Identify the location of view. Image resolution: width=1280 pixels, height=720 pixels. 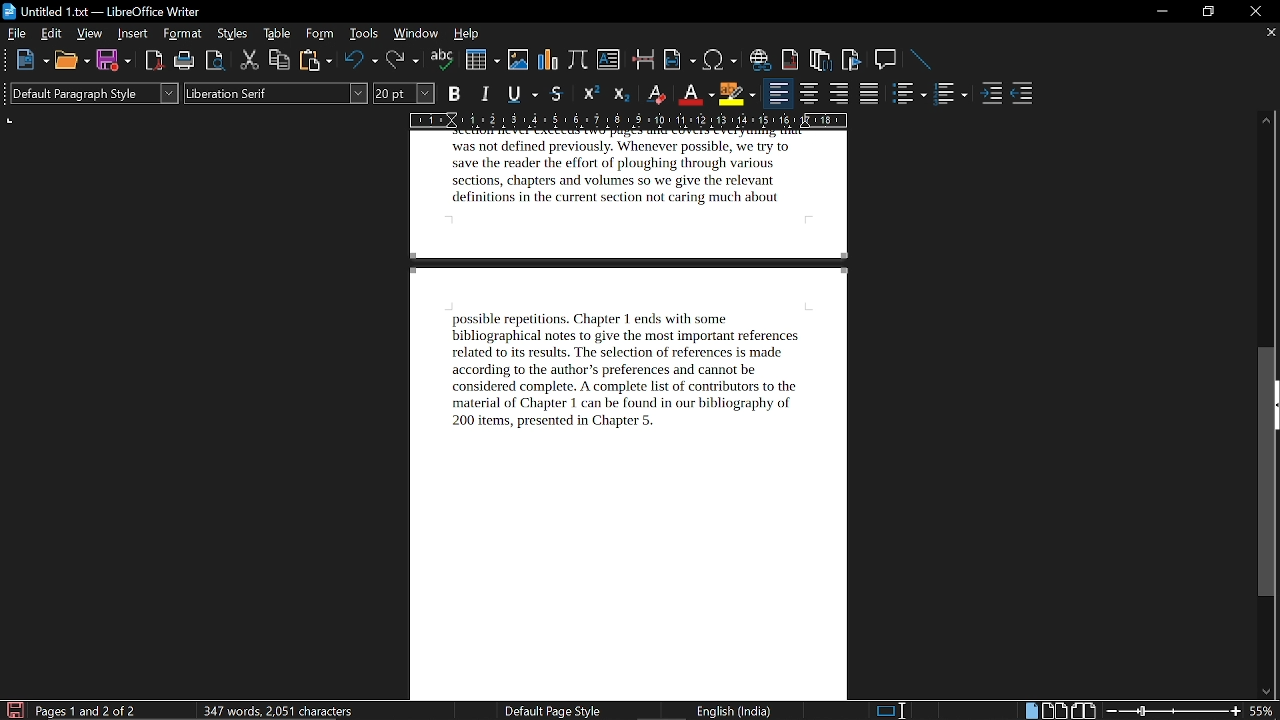
(90, 33).